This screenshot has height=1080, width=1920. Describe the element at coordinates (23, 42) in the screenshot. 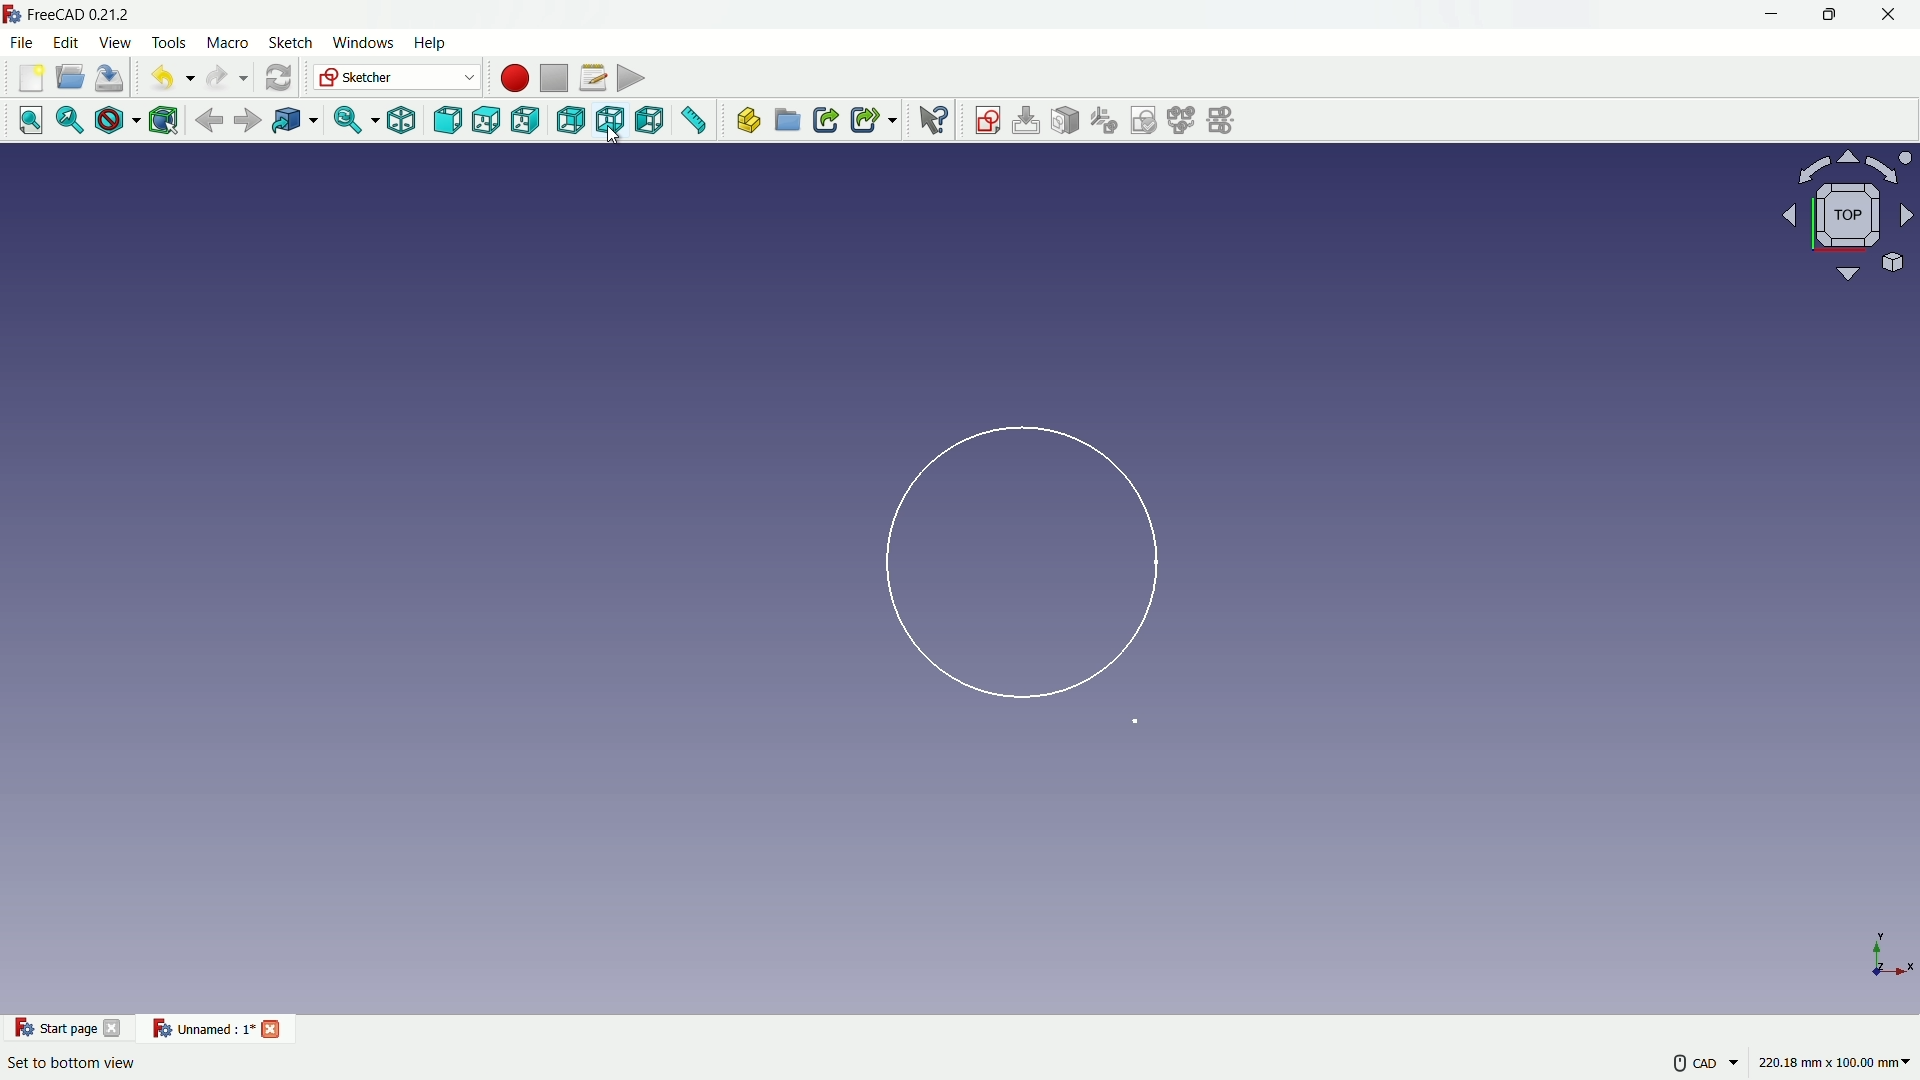

I see `file menu` at that location.